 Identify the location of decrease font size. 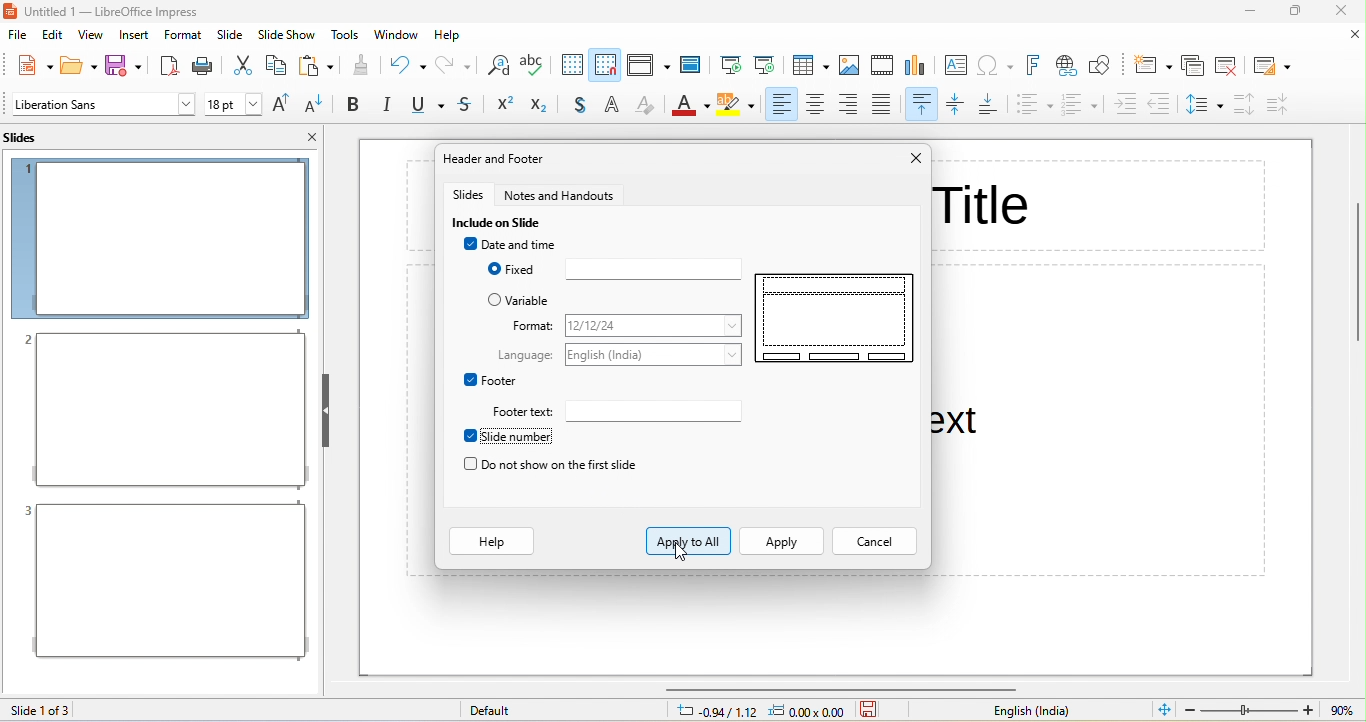
(317, 105).